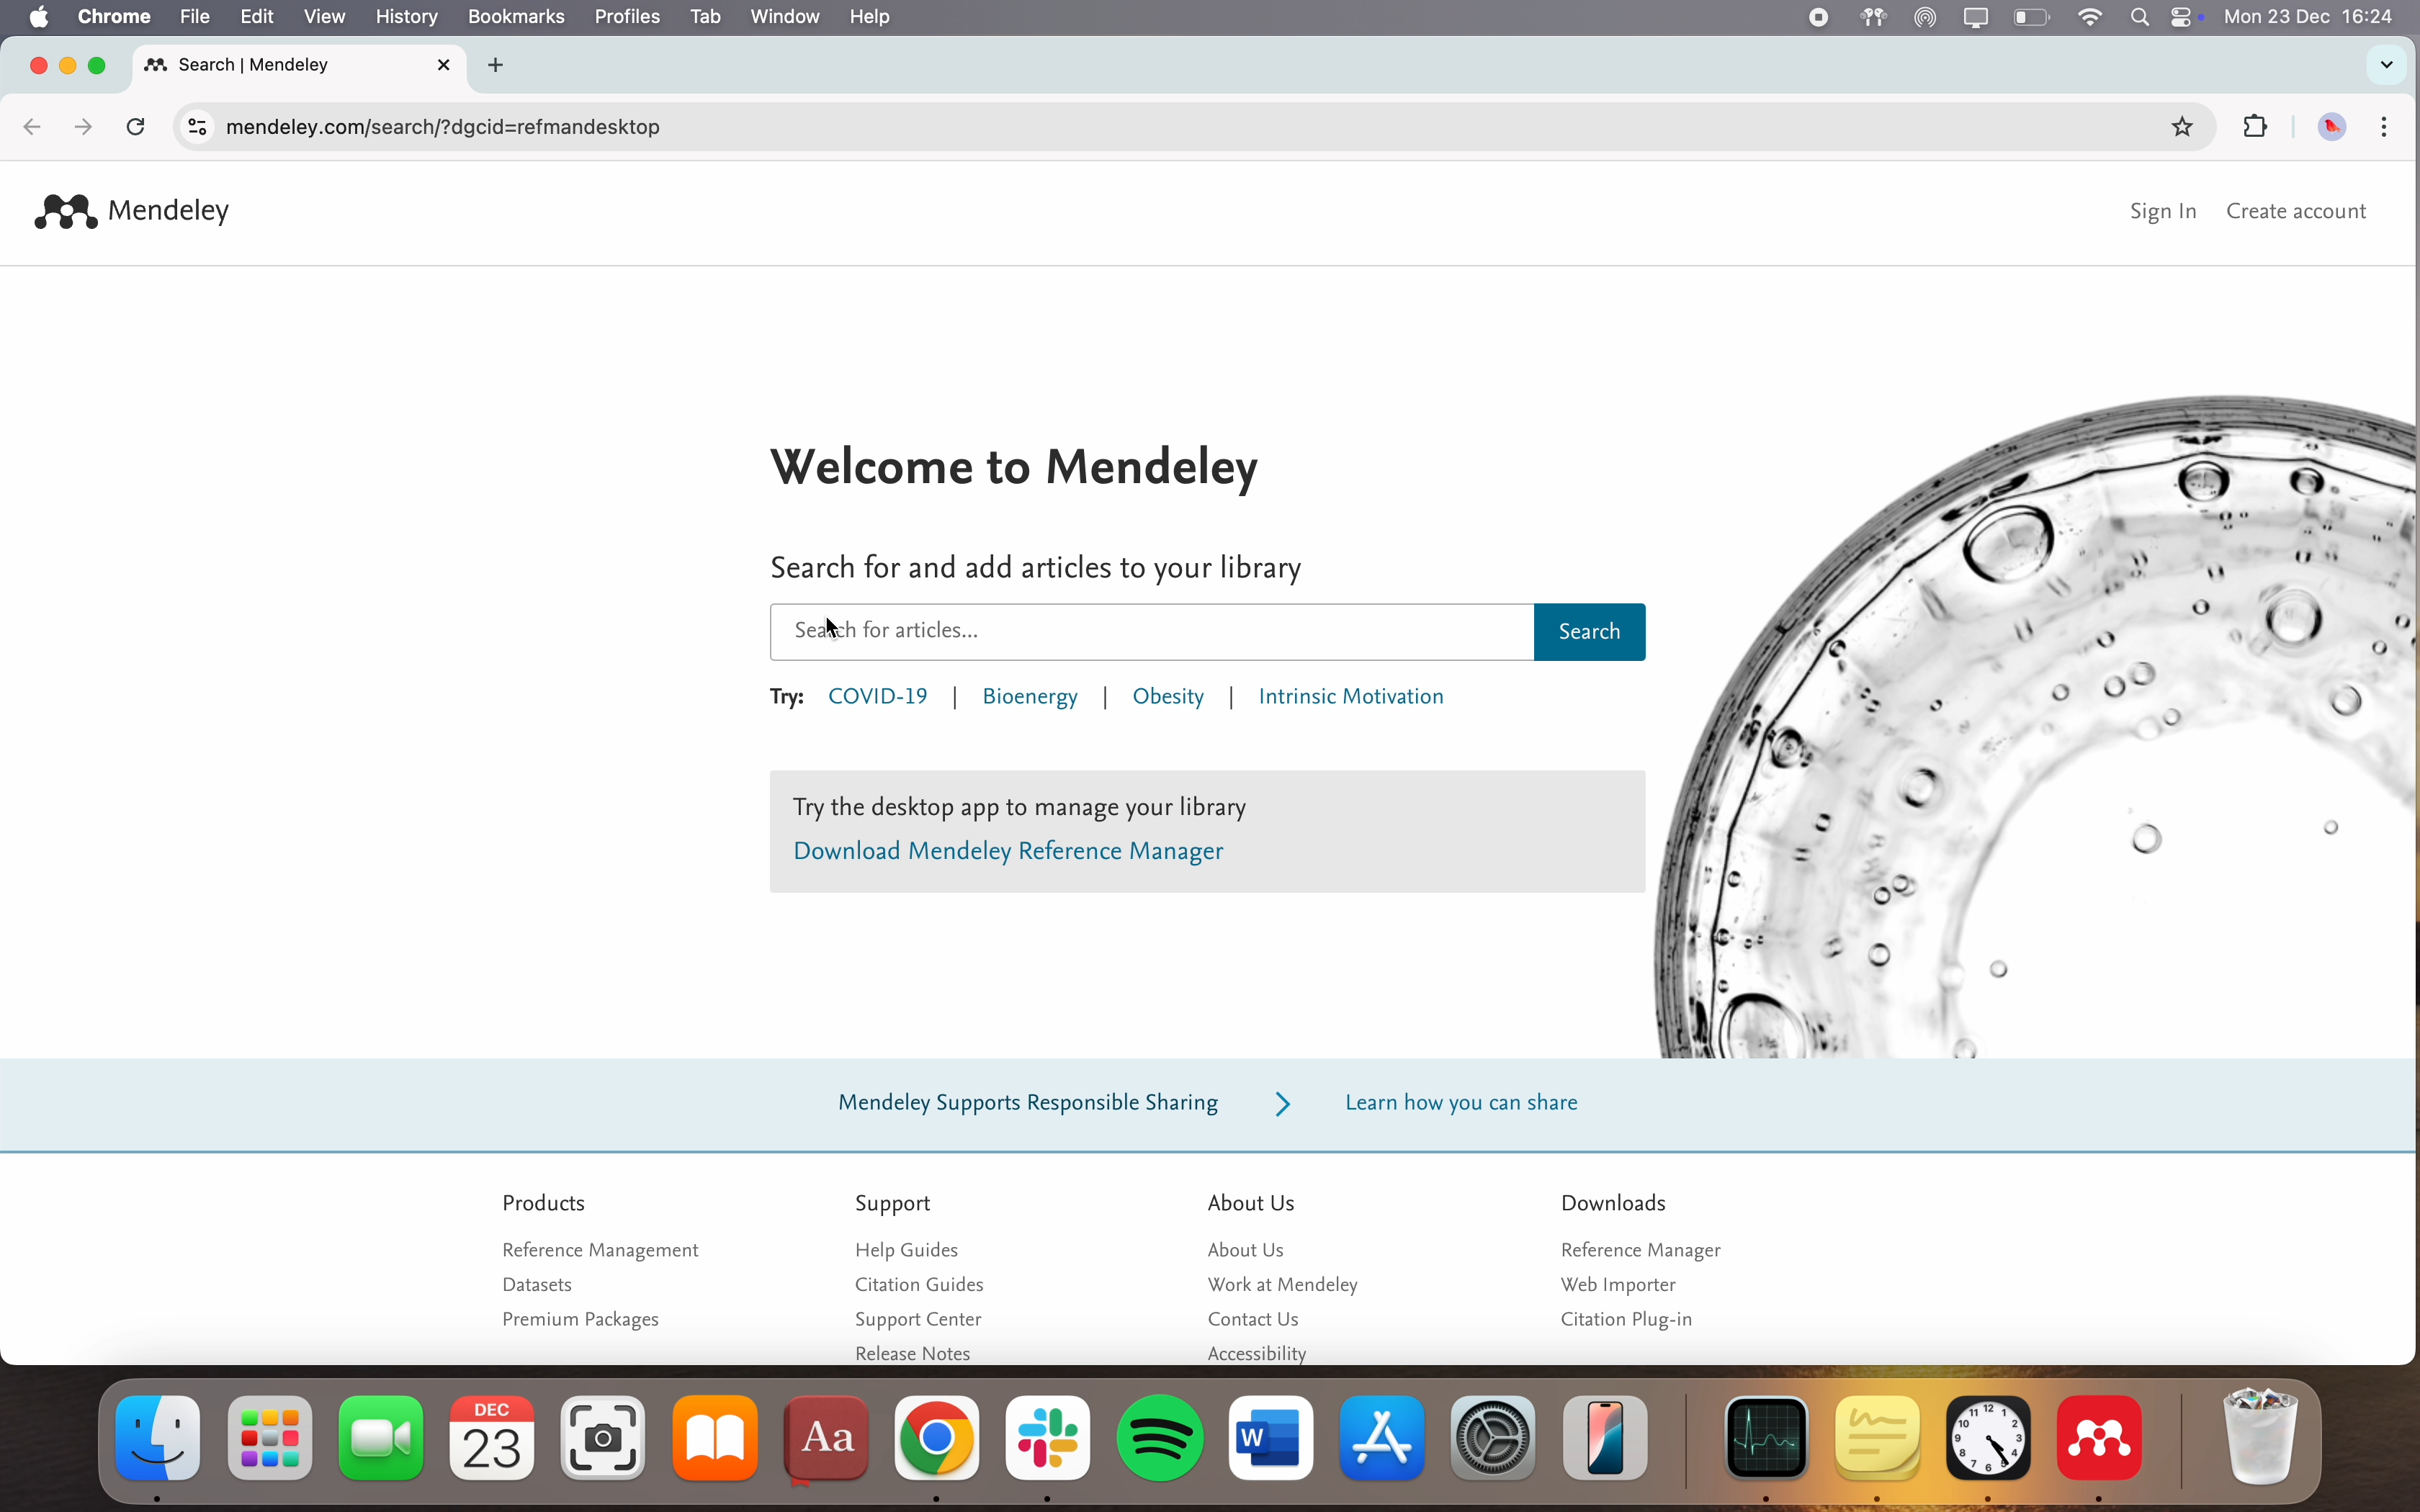  I want to click on premium packages, so click(582, 1321).